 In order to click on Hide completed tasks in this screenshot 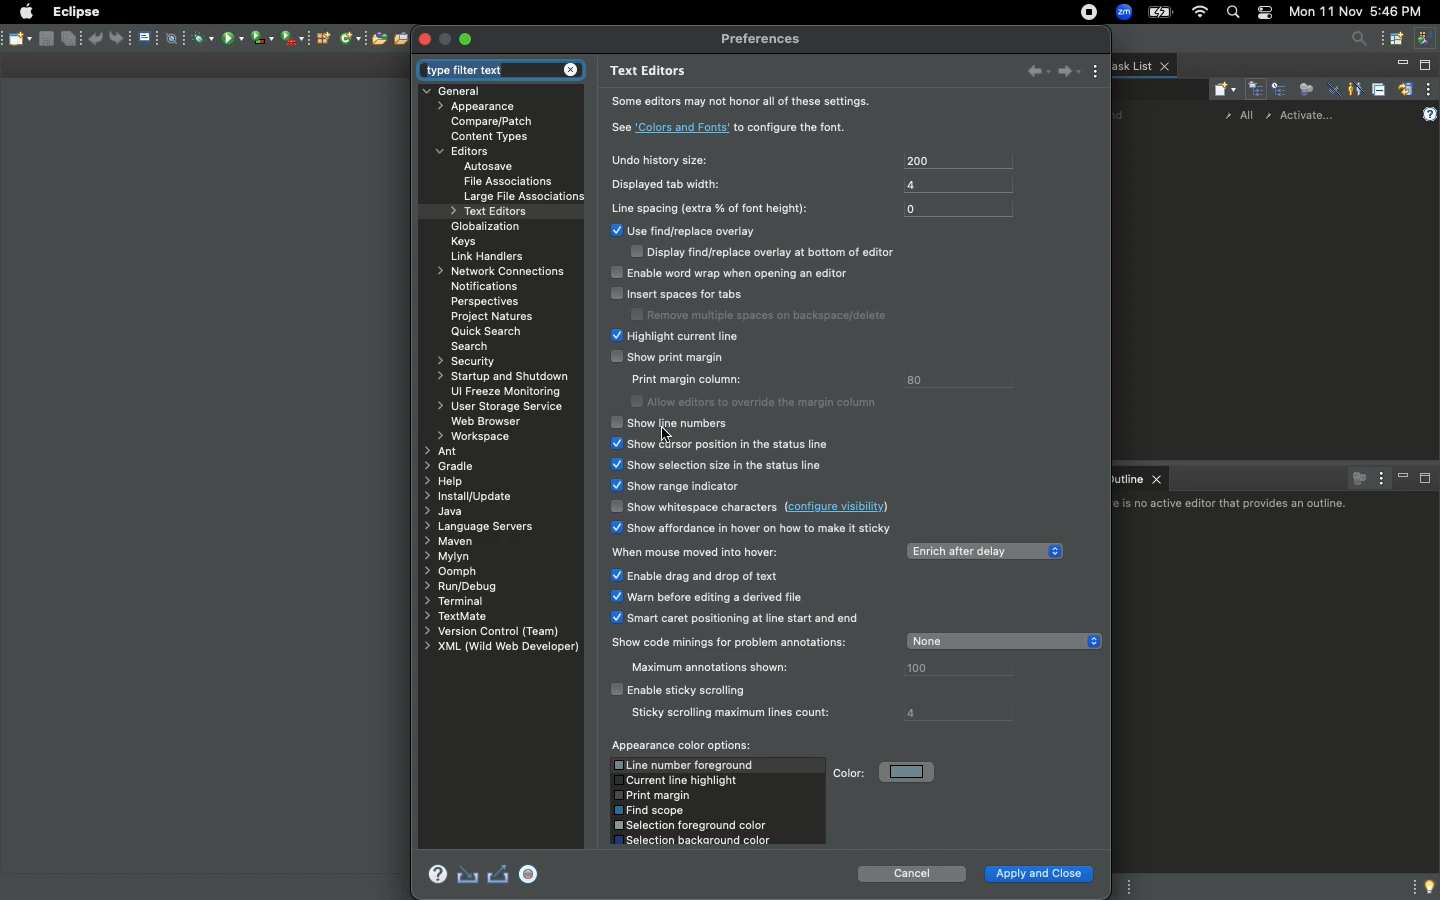, I will do `click(1330, 90)`.